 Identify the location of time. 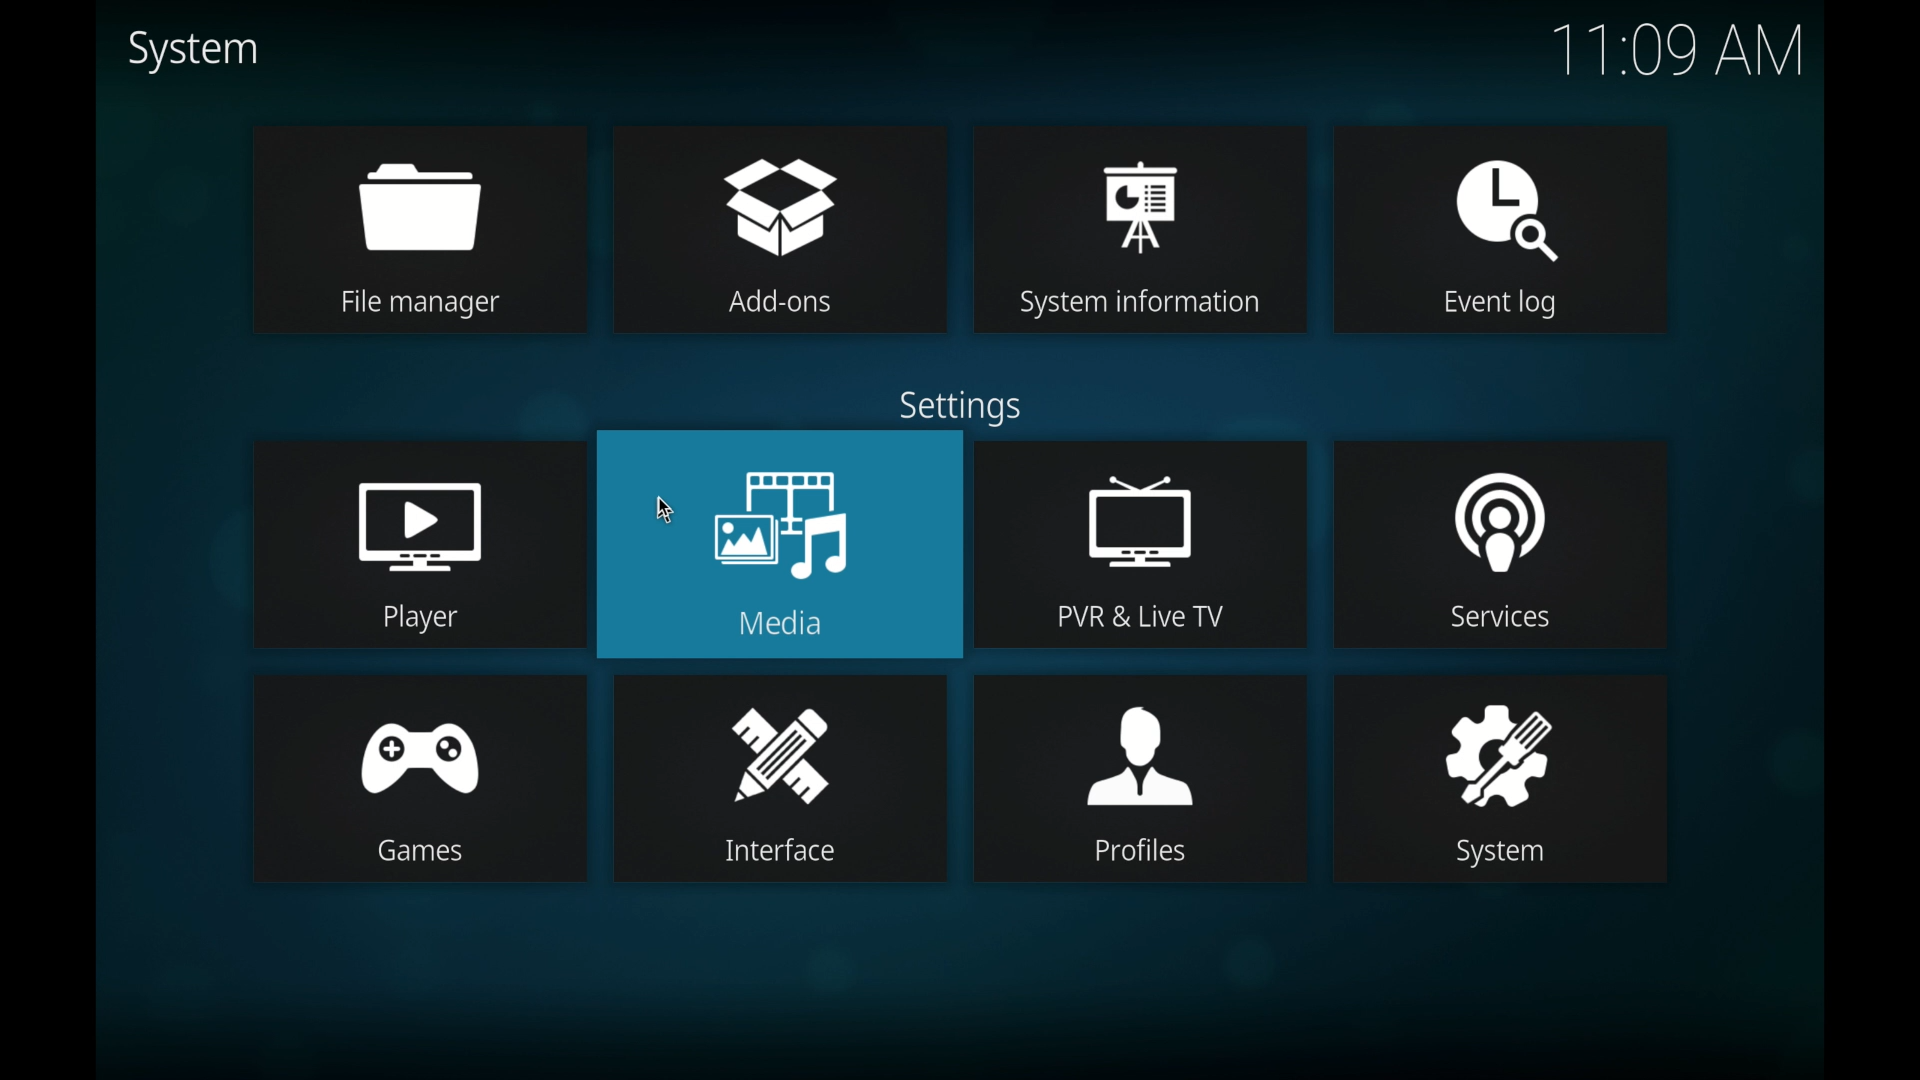
(1676, 51).